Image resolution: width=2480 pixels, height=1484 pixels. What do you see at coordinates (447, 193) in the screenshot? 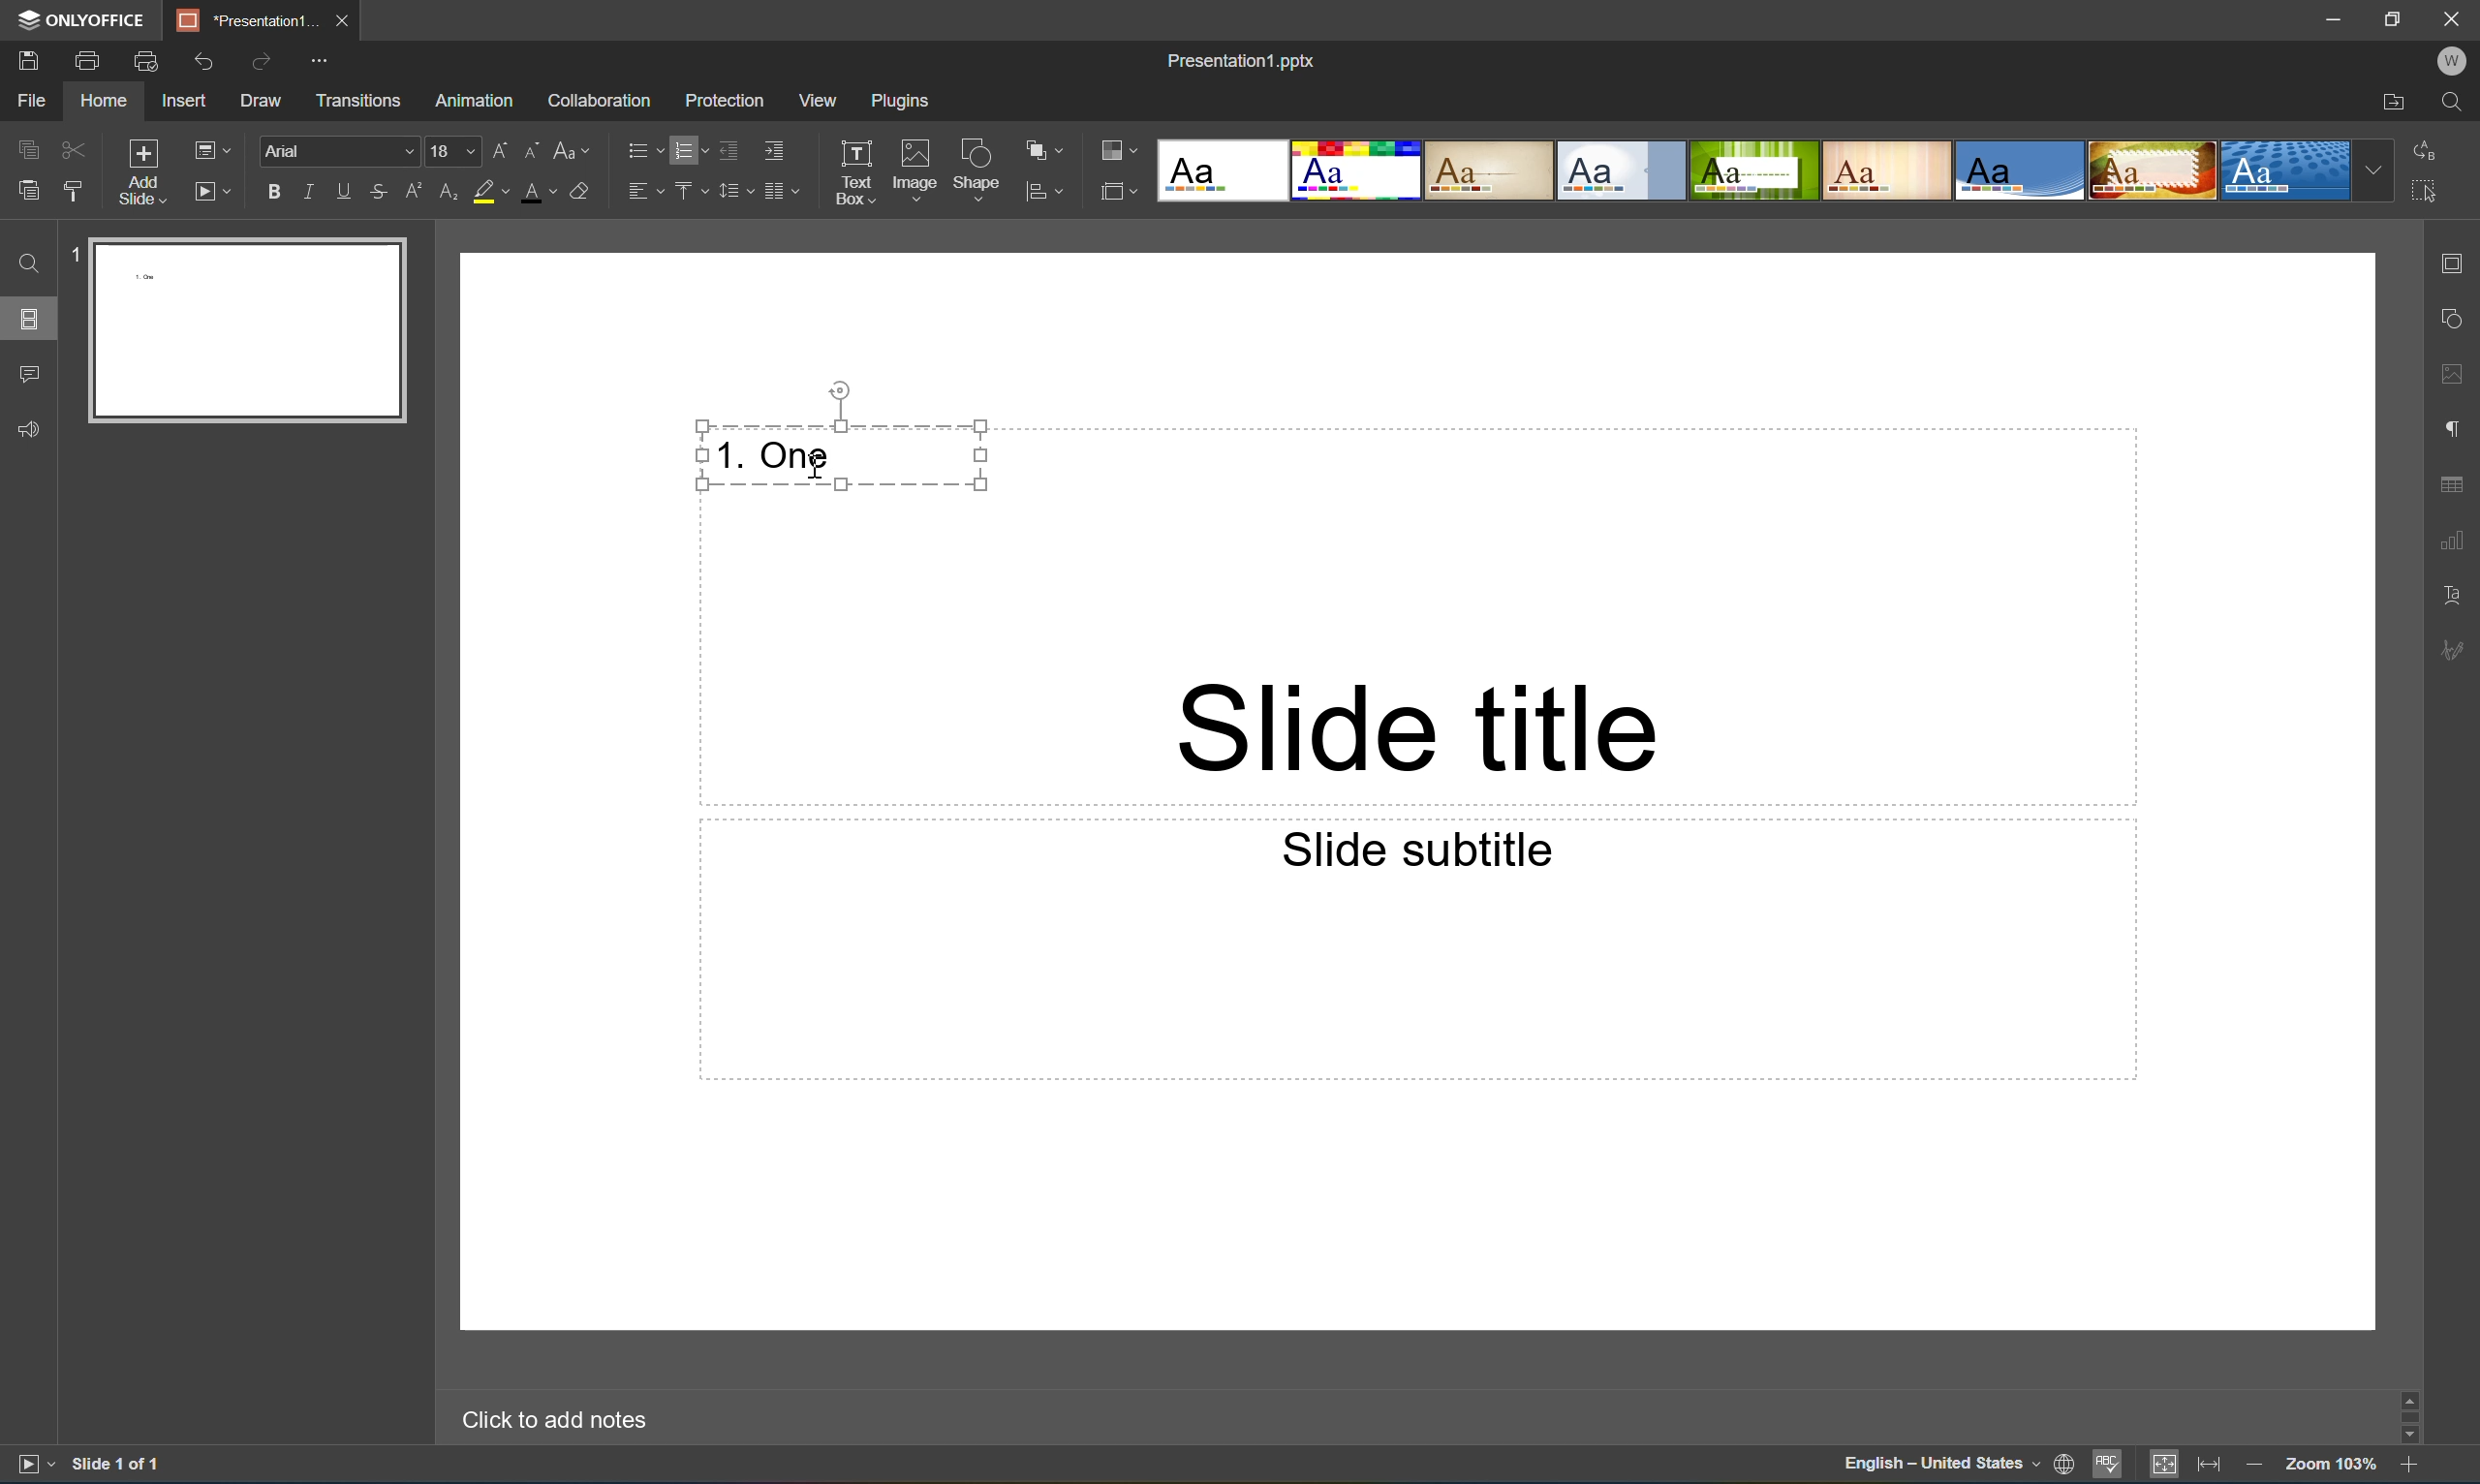
I see `Subscript` at bounding box center [447, 193].